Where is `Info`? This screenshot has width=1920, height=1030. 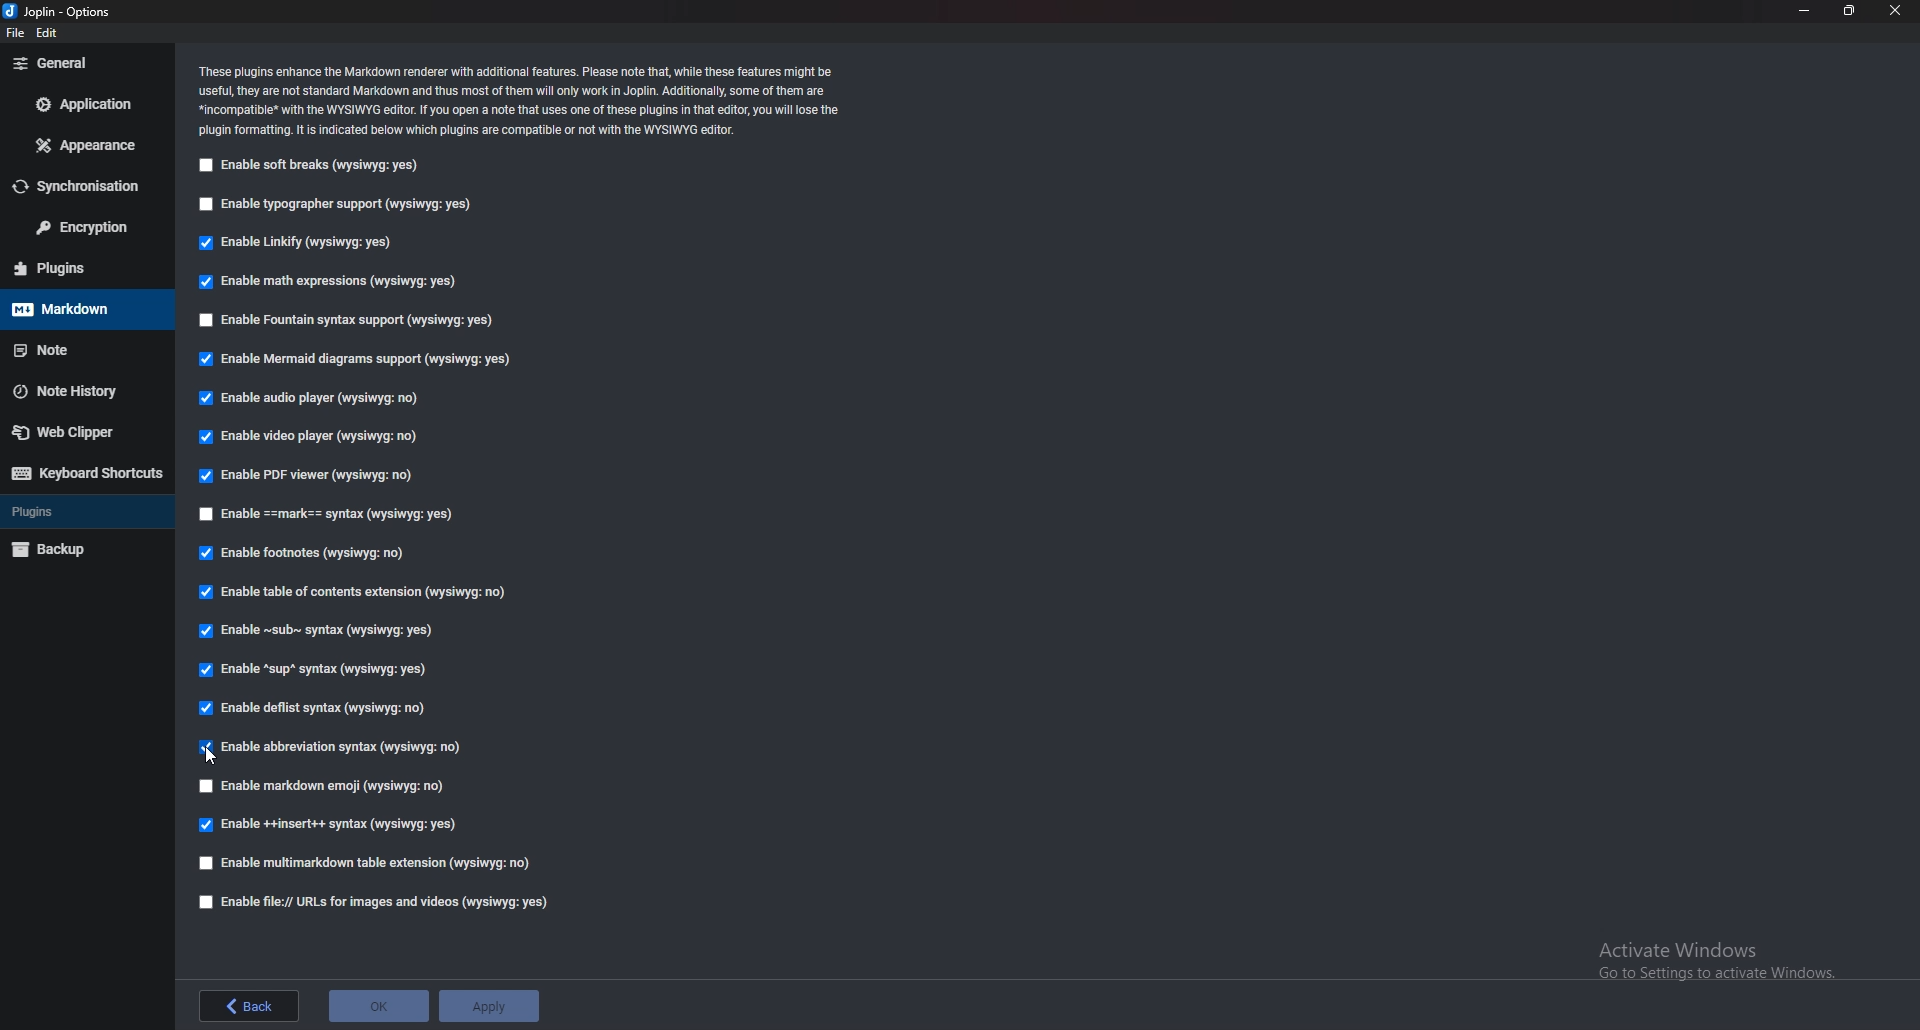
Info is located at coordinates (524, 100).